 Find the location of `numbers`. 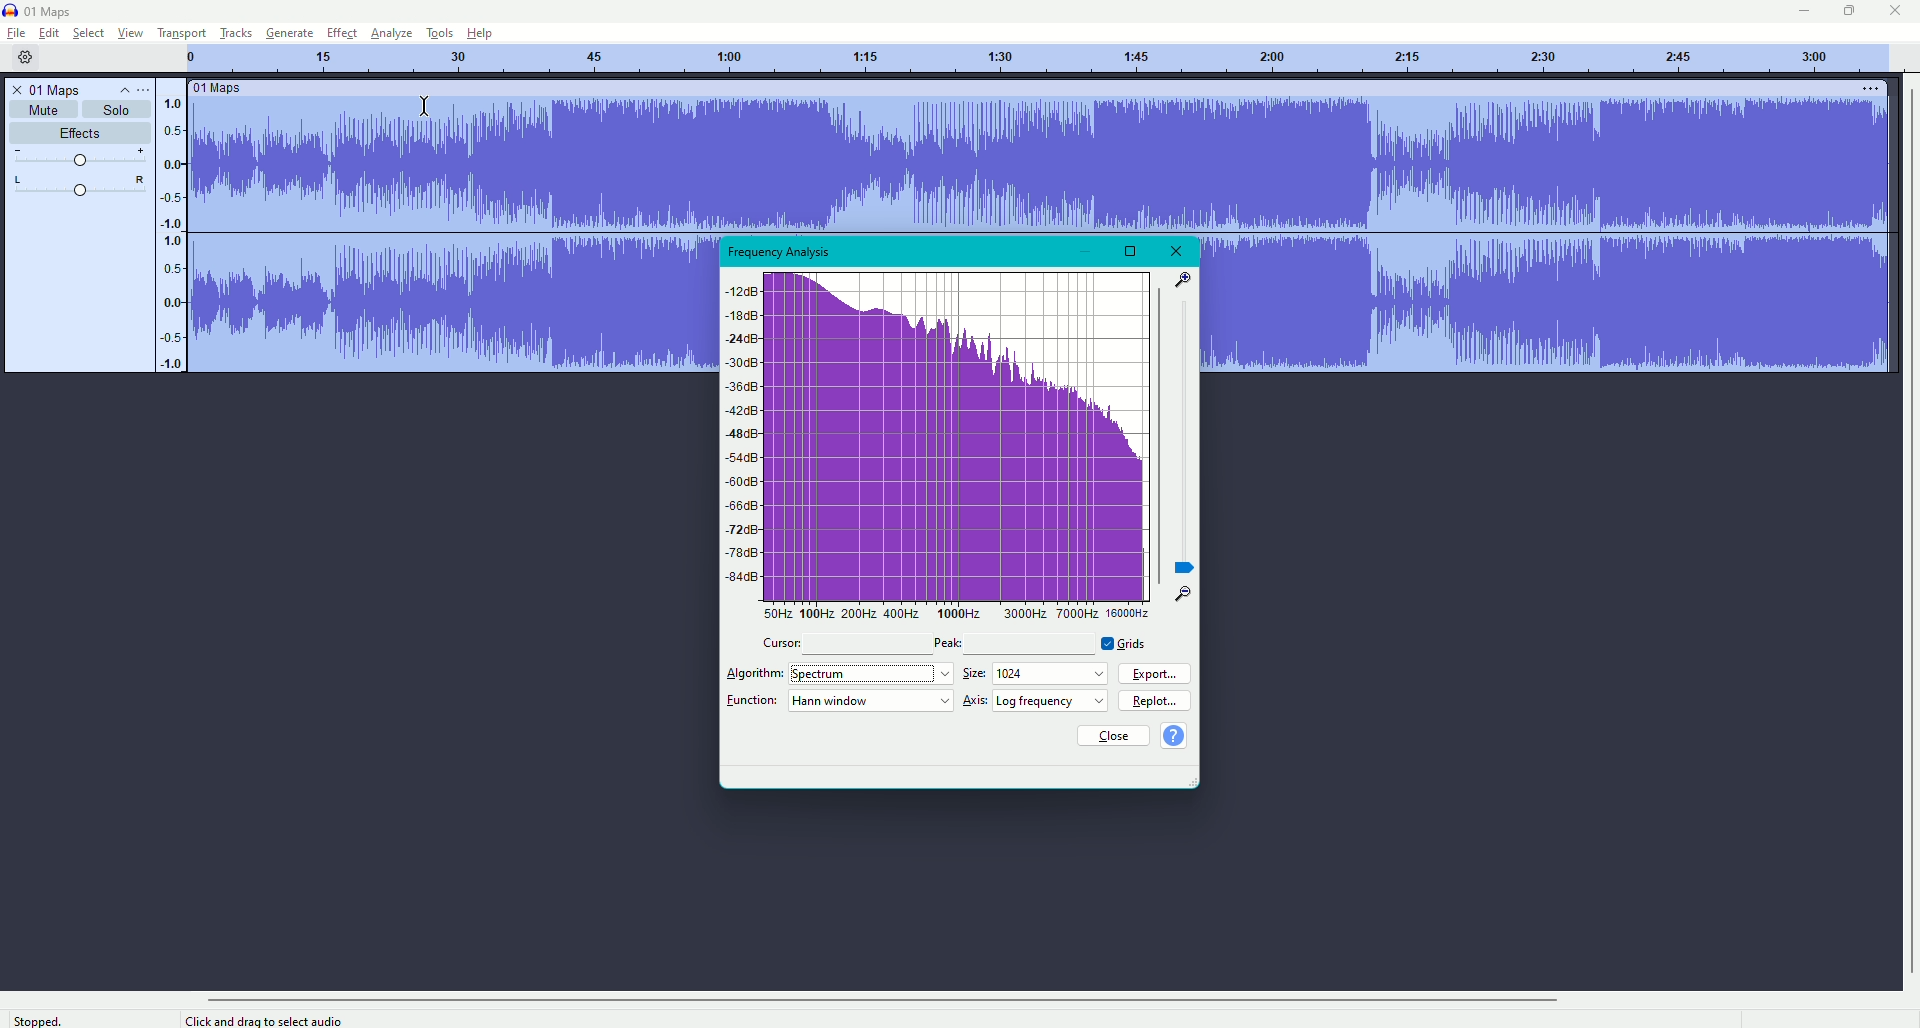

numbers is located at coordinates (175, 230).